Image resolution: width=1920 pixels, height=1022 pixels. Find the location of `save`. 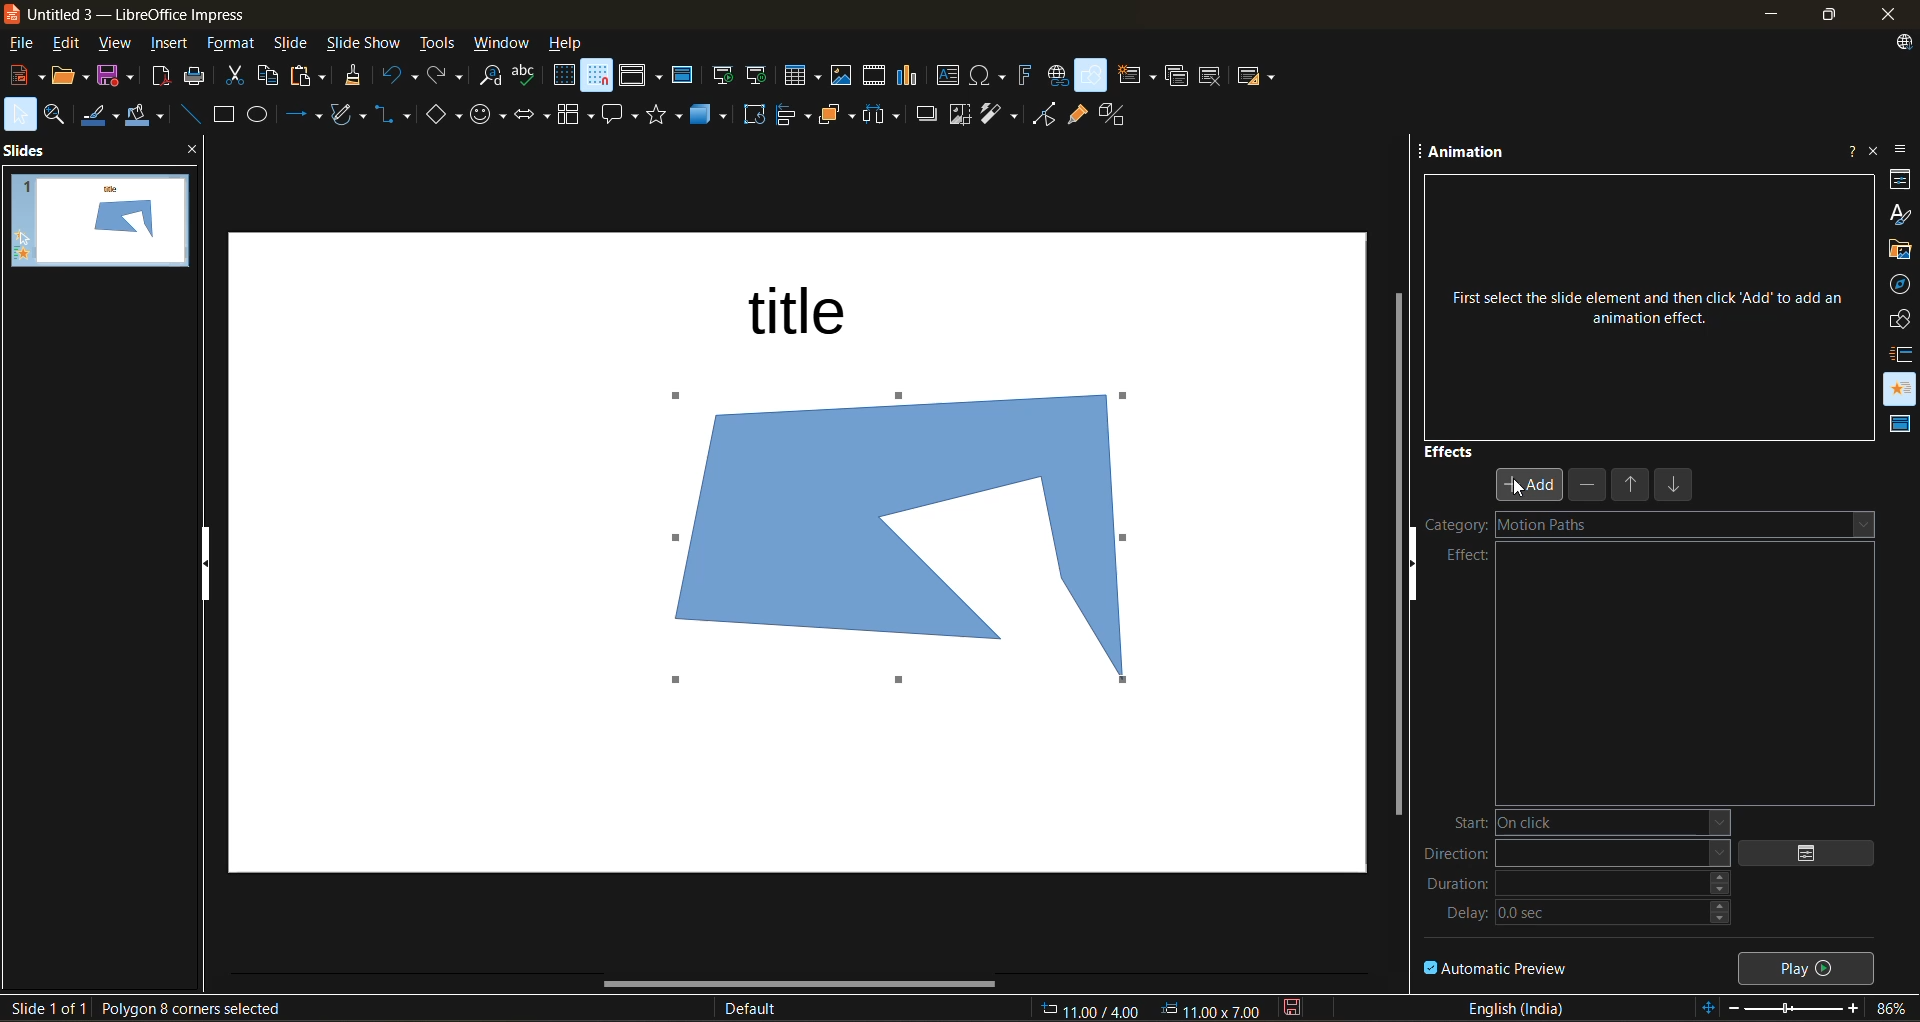

save is located at coordinates (117, 76).